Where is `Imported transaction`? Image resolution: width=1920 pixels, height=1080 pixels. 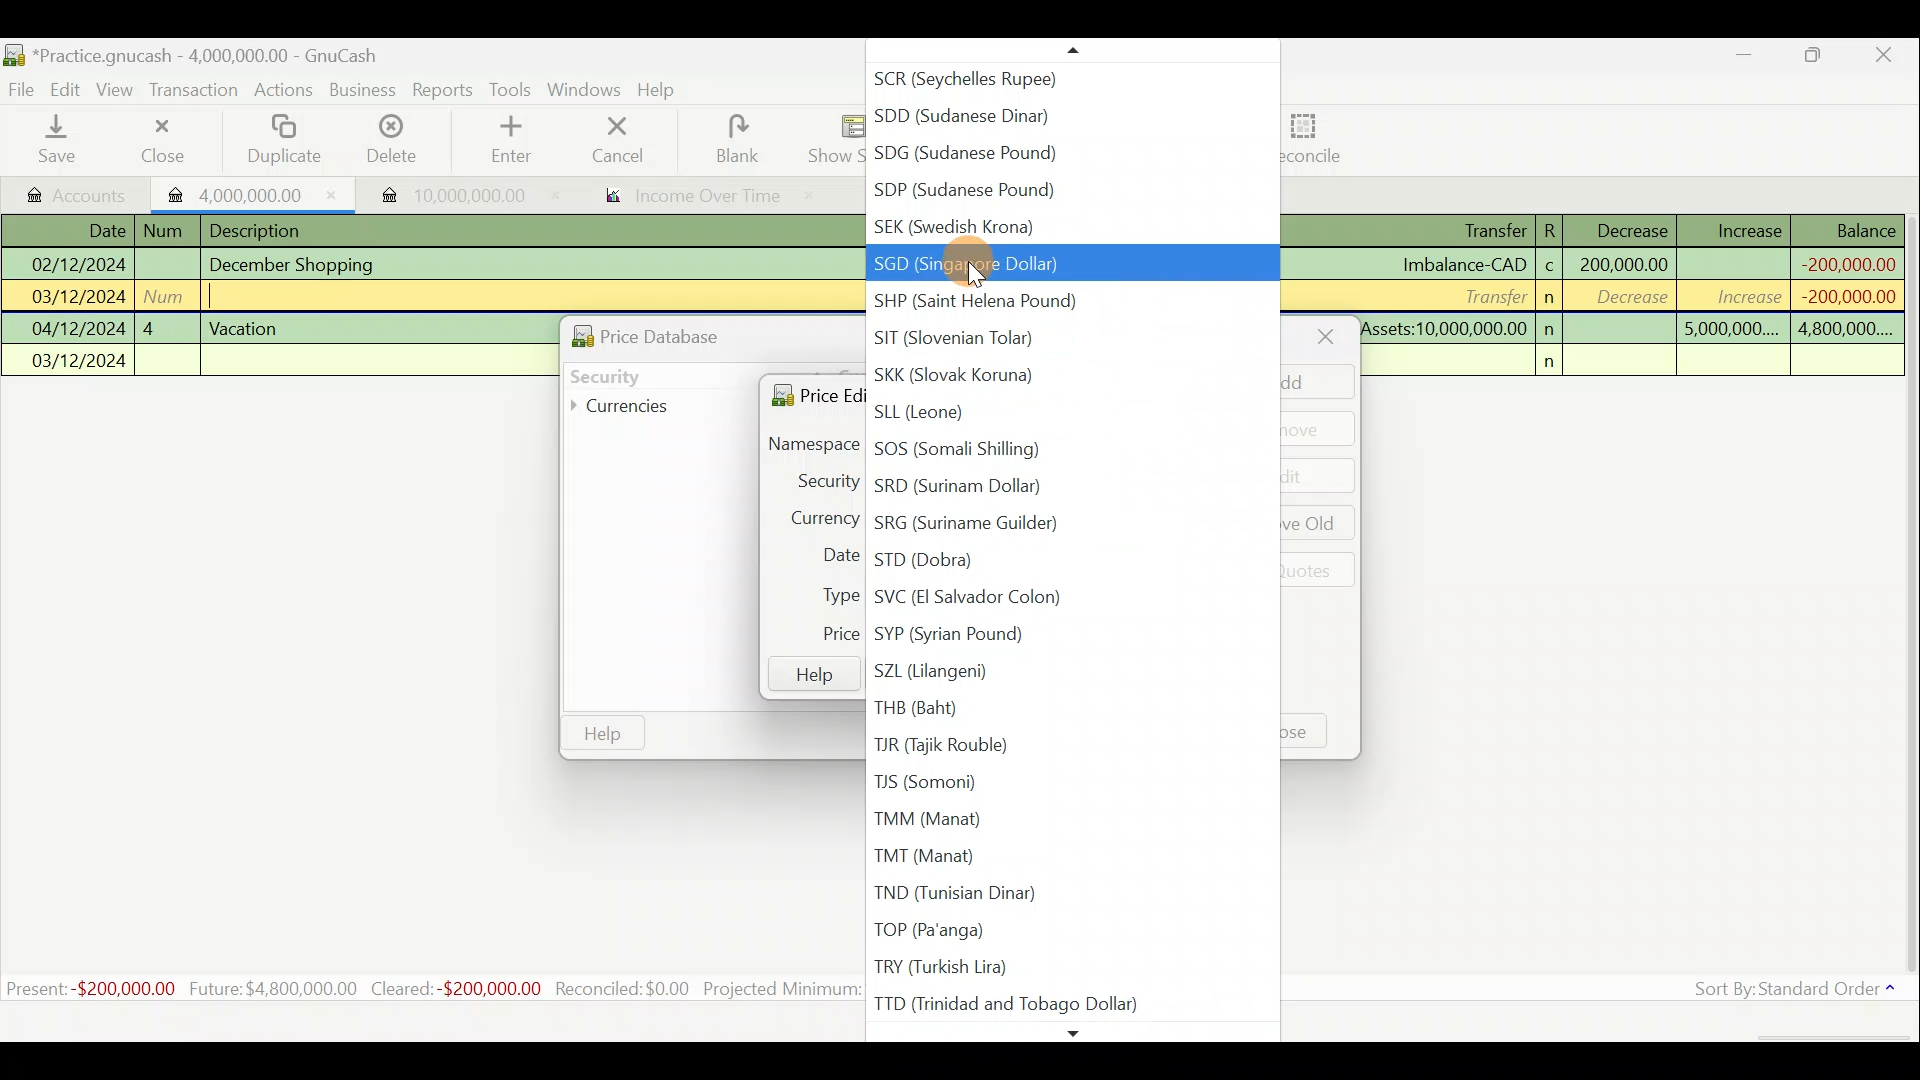
Imported transaction is located at coordinates (448, 190).